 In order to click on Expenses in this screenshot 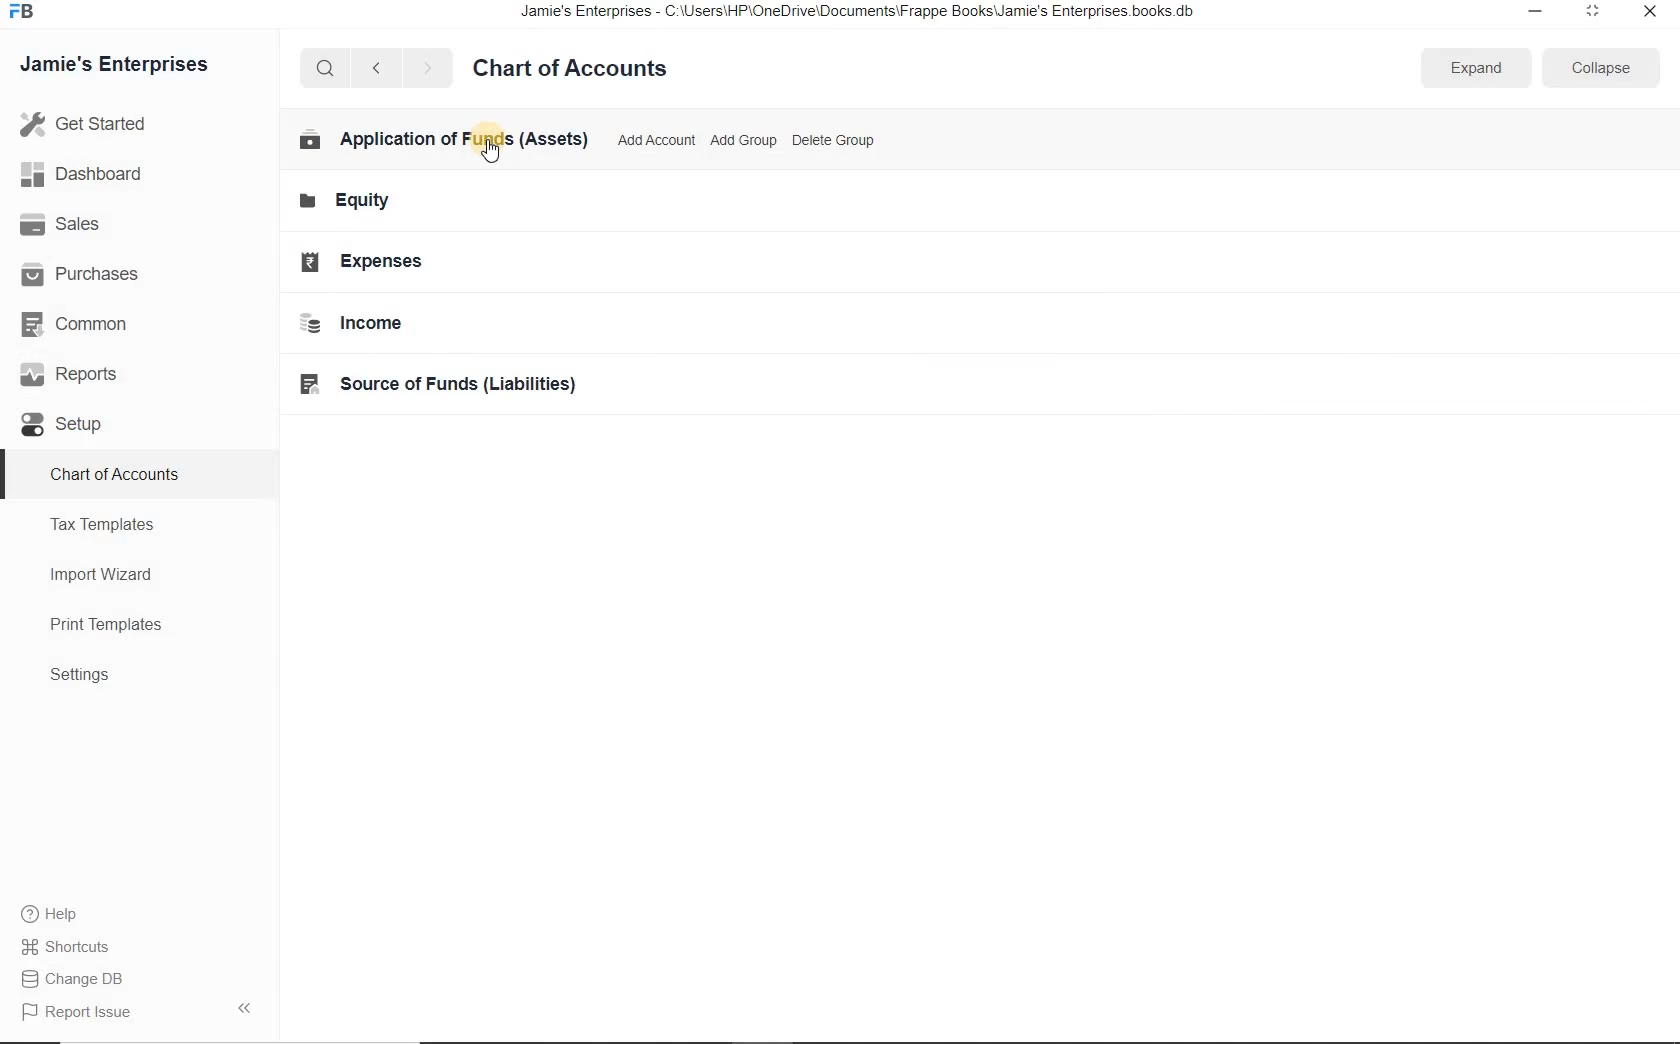, I will do `click(378, 263)`.